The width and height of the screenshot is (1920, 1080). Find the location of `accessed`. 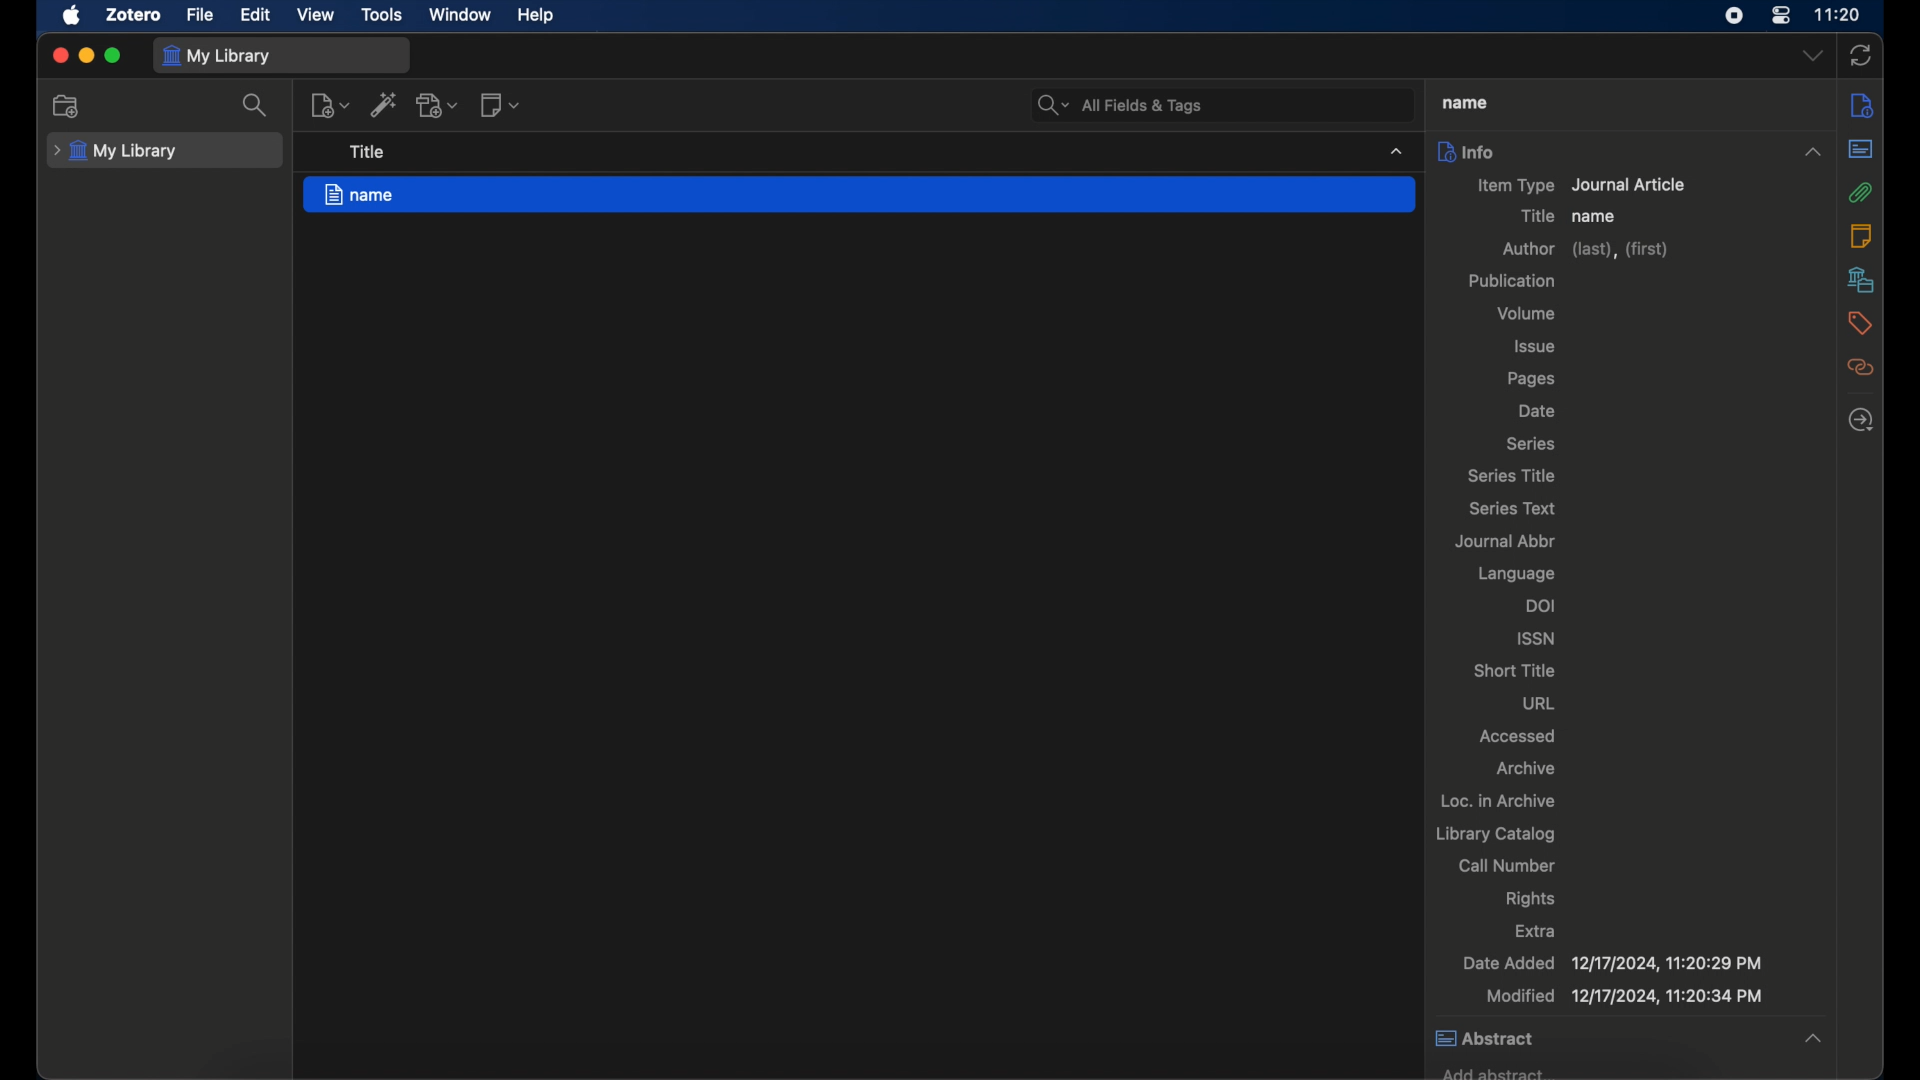

accessed is located at coordinates (1518, 736).